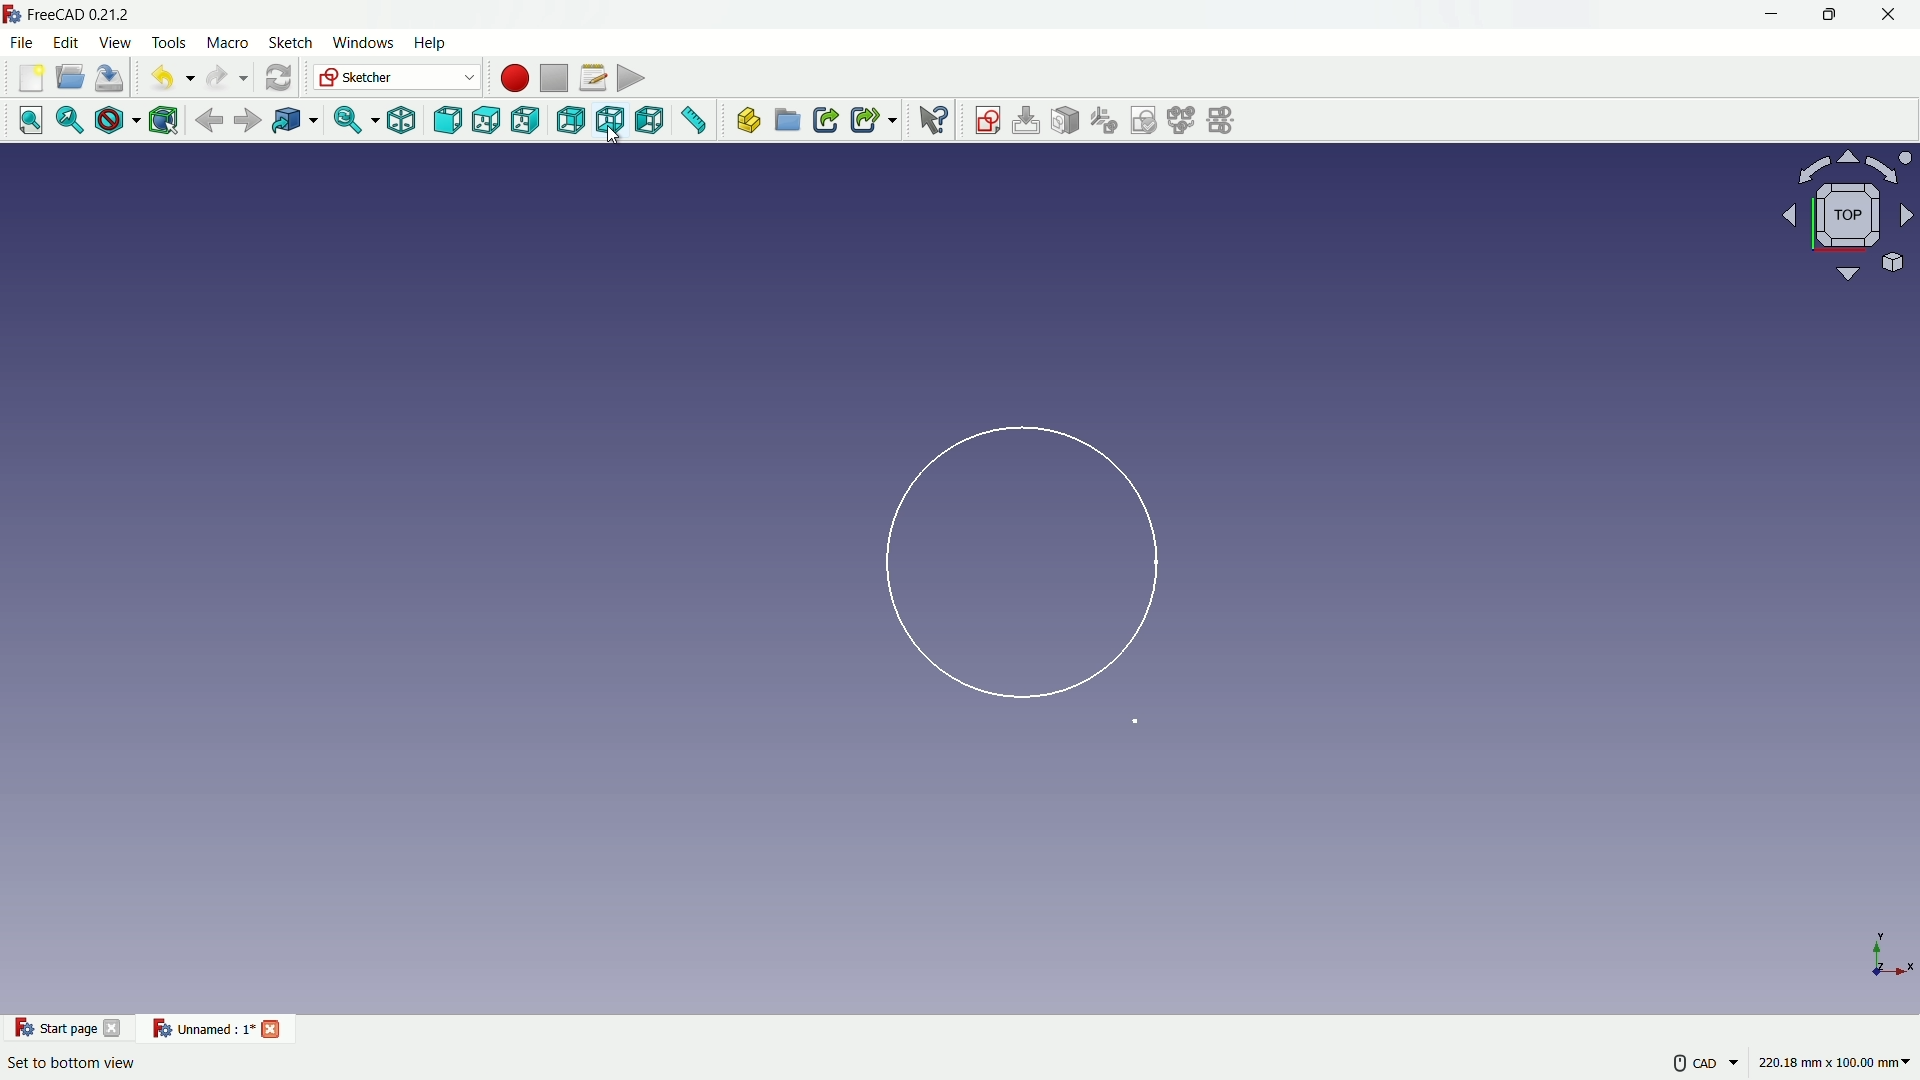  I want to click on view, so click(1841, 216).